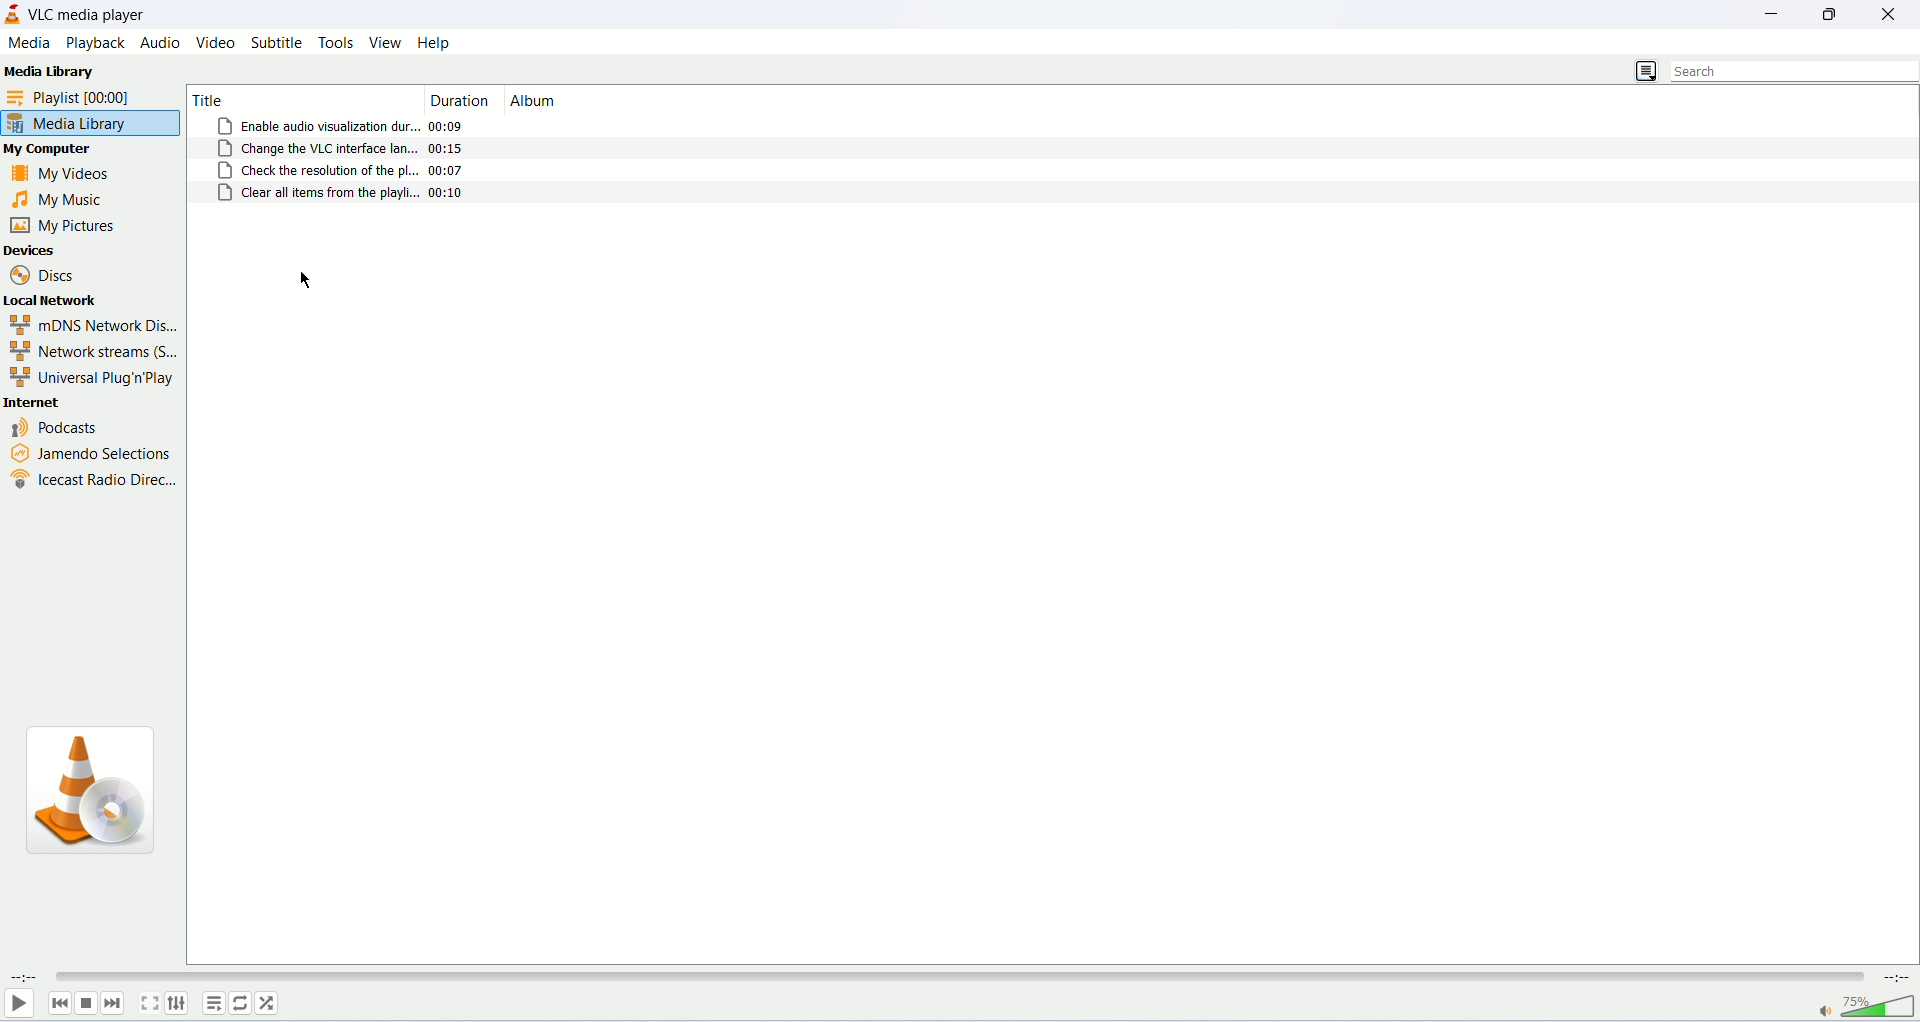  Describe the element at coordinates (1790, 71) in the screenshot. I see `search` at that location.